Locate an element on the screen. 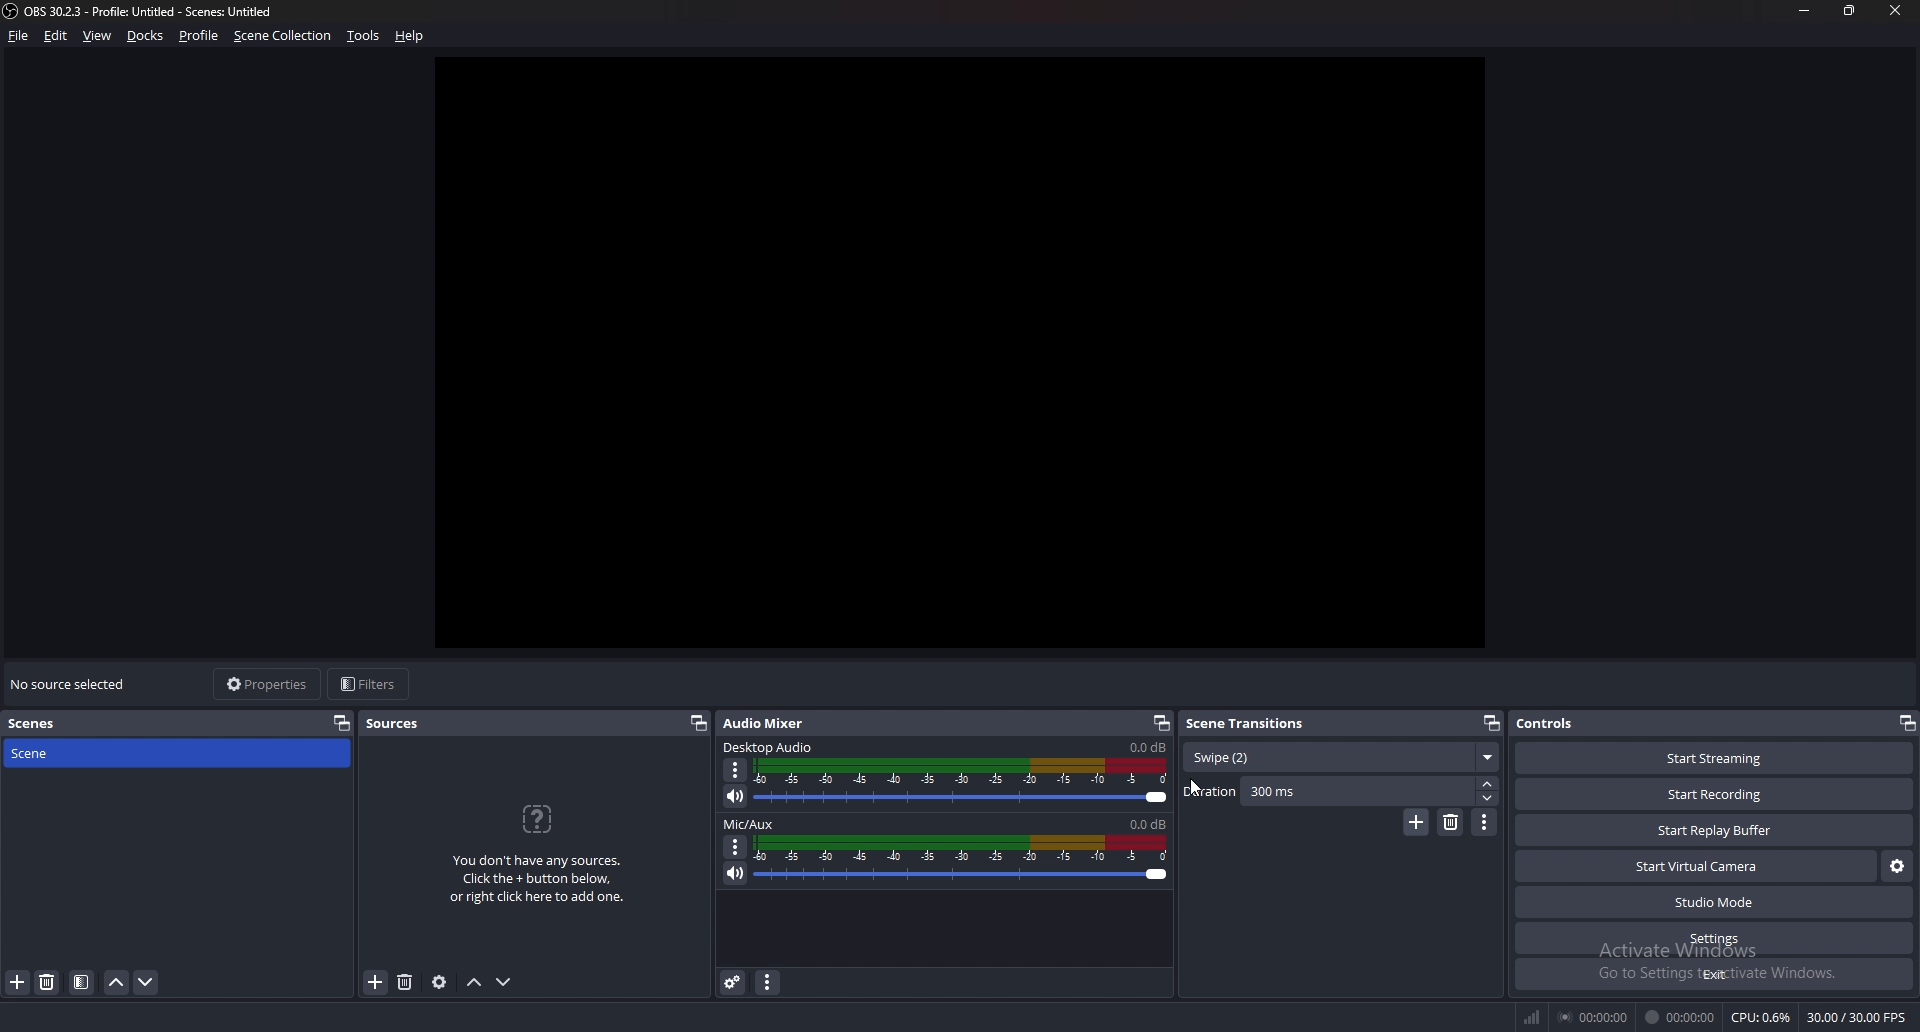 Image resolution: width=1920 pixels, height=1032 pixels. add source is located at coordinates (375, 985).